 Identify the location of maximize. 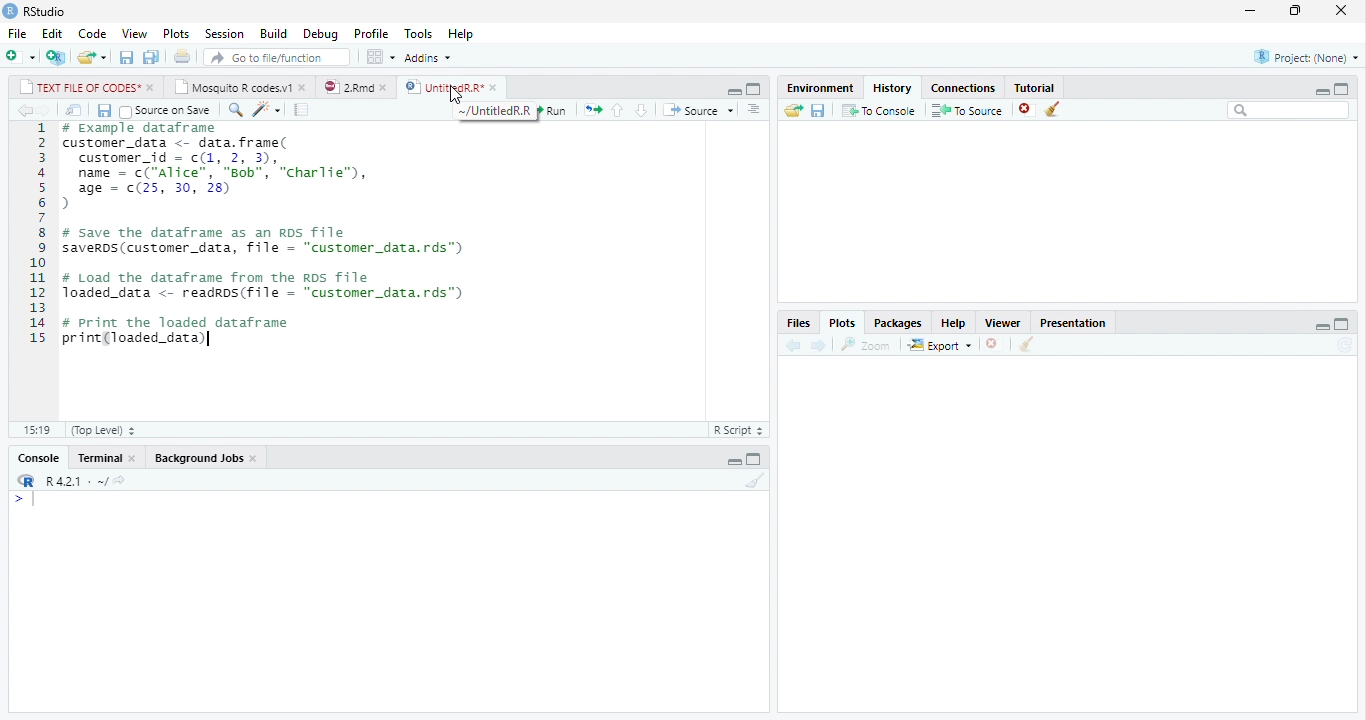
(753, 89).